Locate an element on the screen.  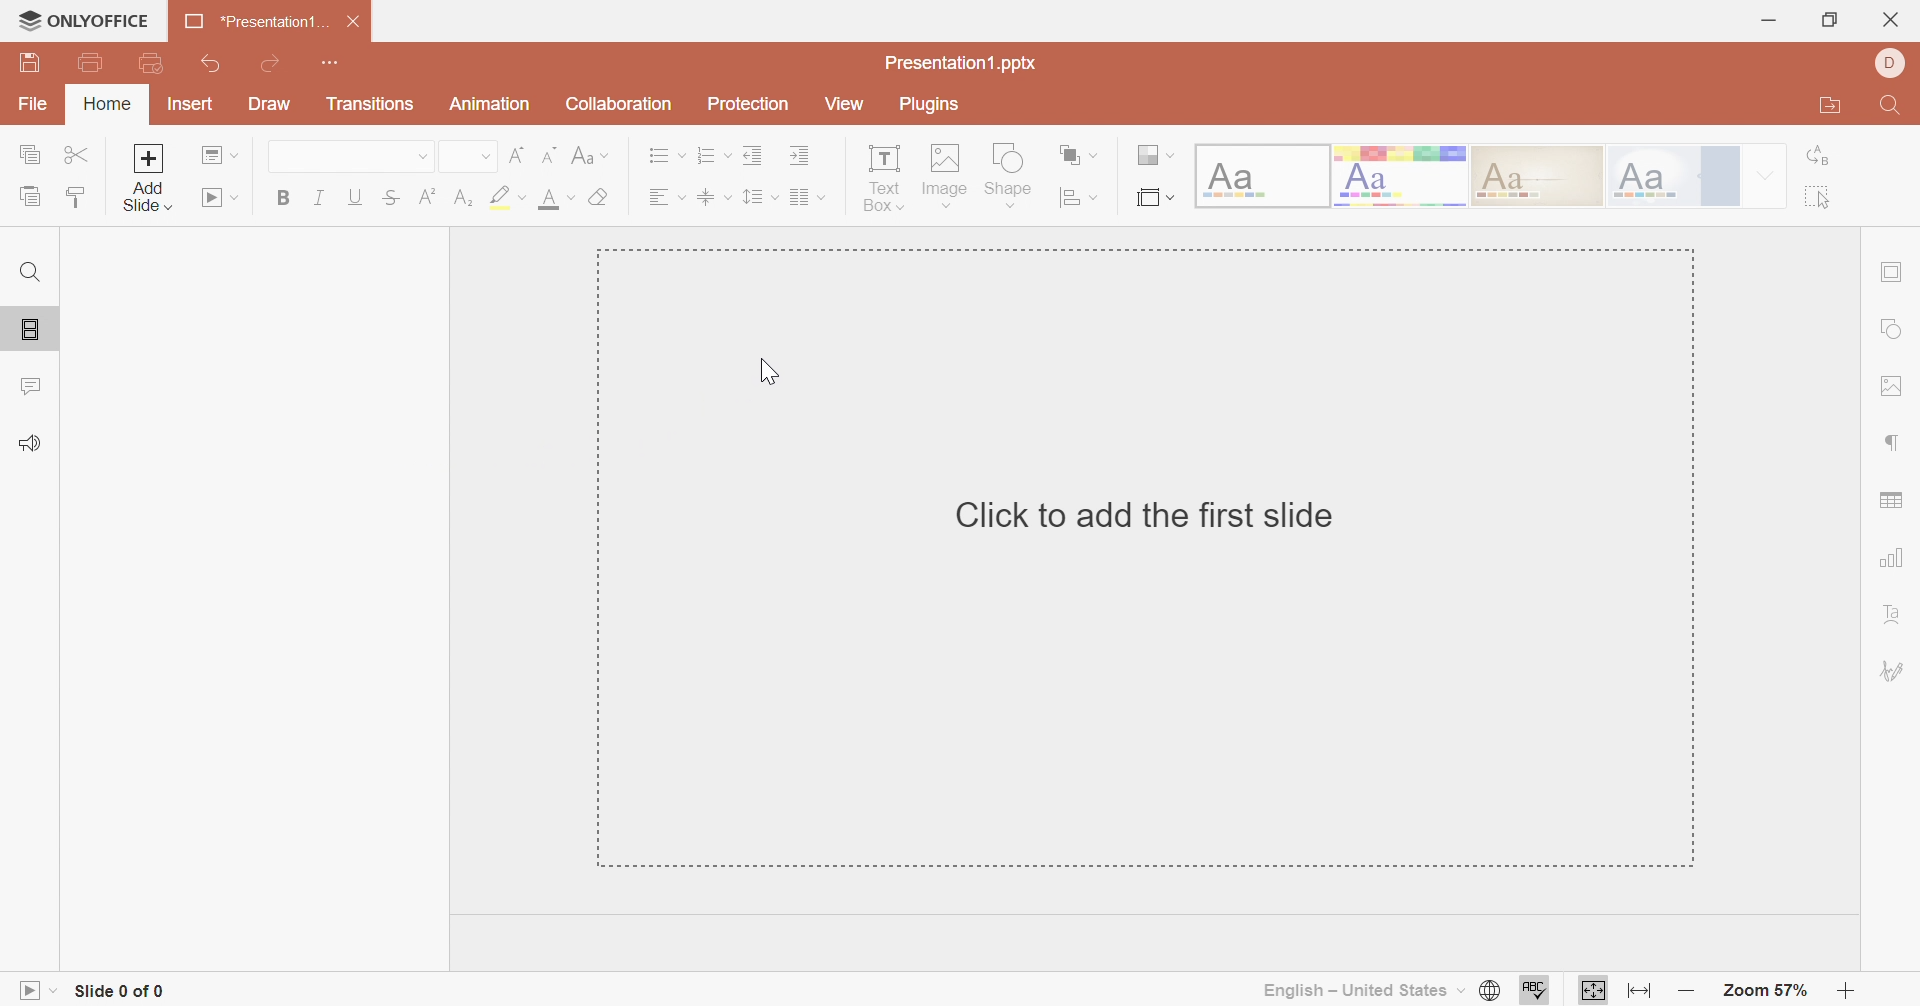
Image settings is located at coordinates (1895, 384).